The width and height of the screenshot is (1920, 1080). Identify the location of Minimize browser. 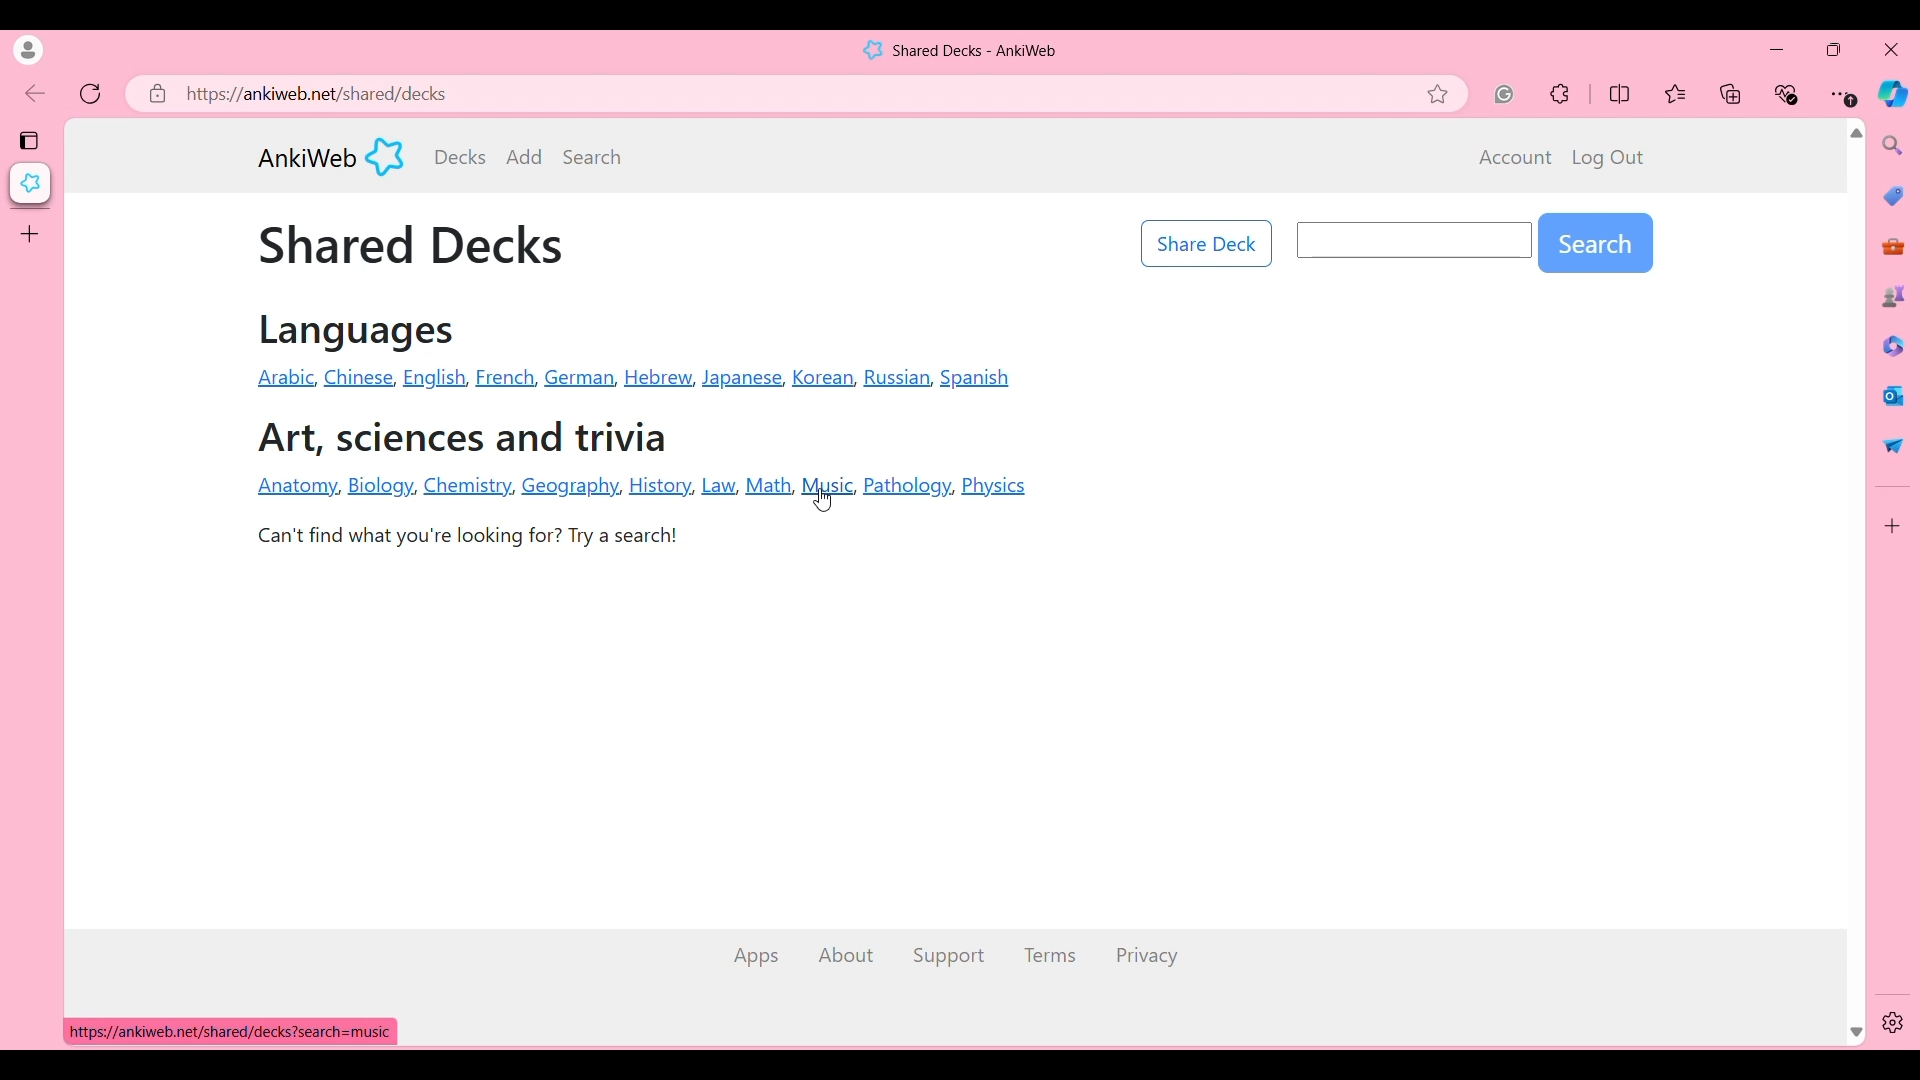
(1776, 49).